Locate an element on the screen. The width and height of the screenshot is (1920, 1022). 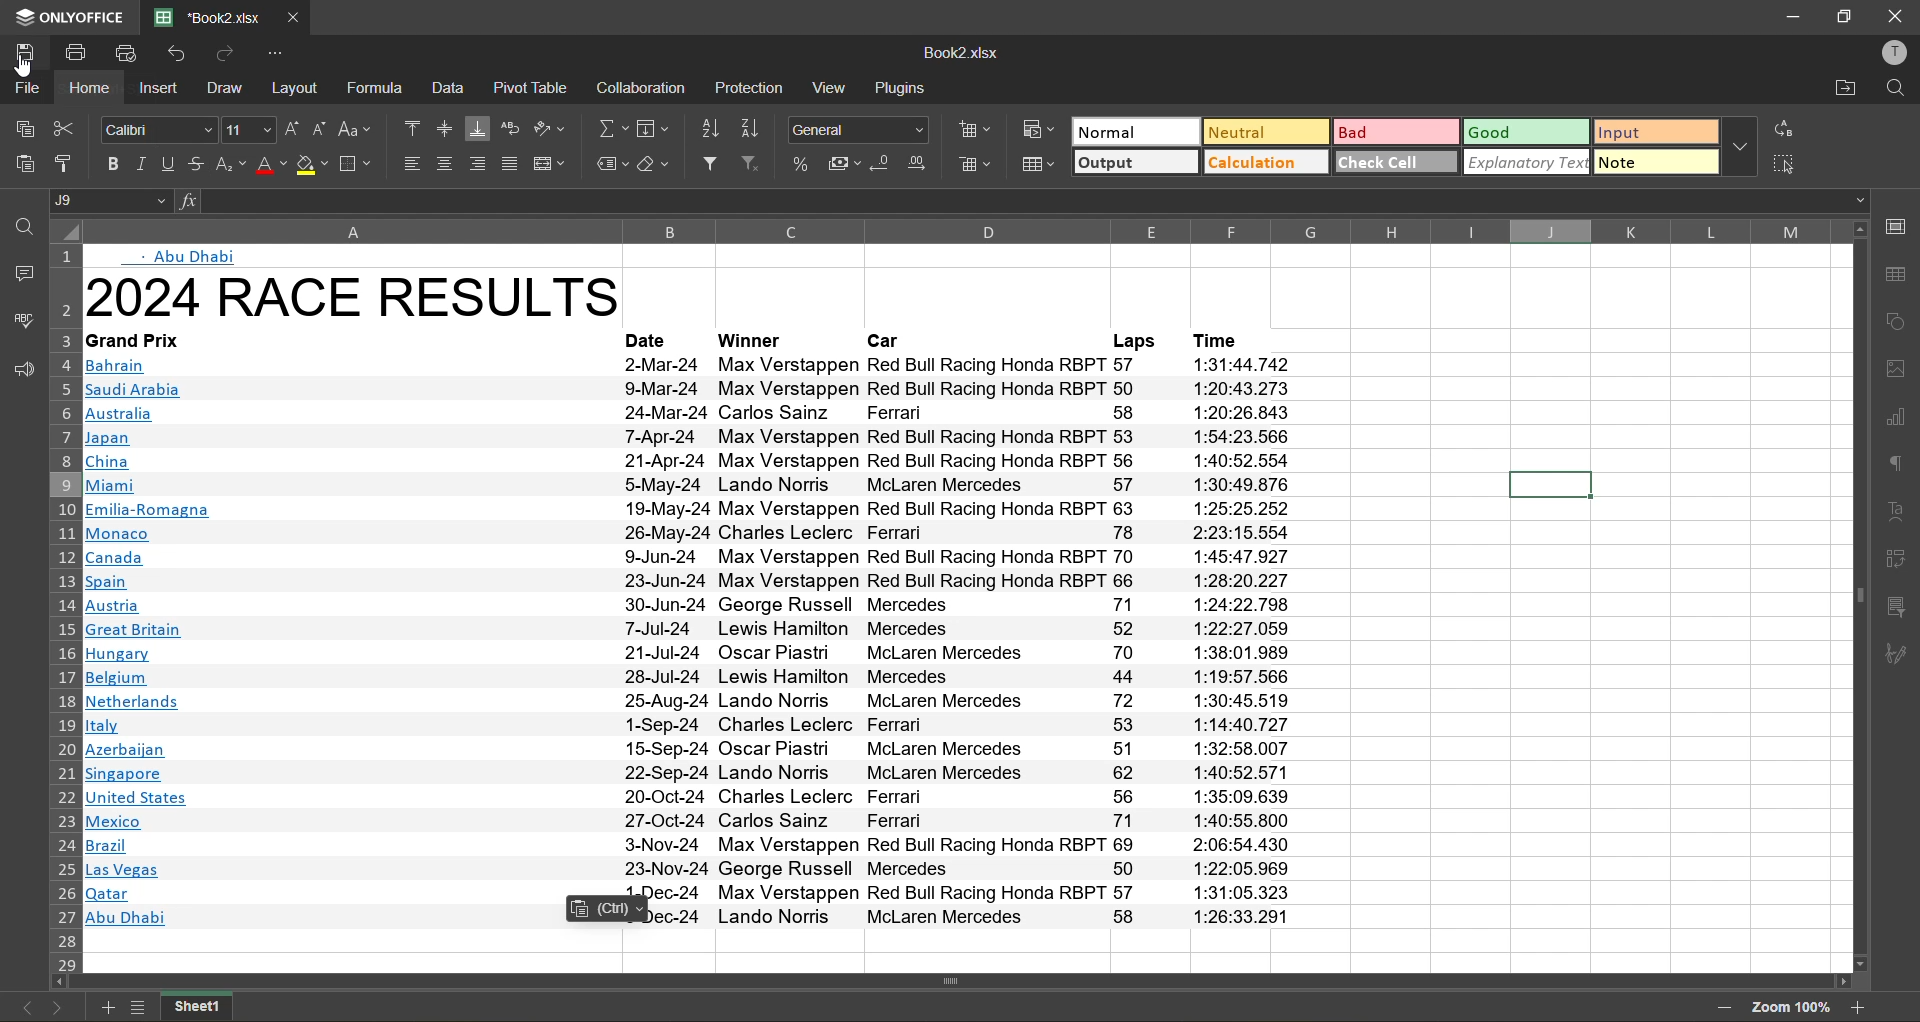
explanatory text is located at coordinates (1528, 164).